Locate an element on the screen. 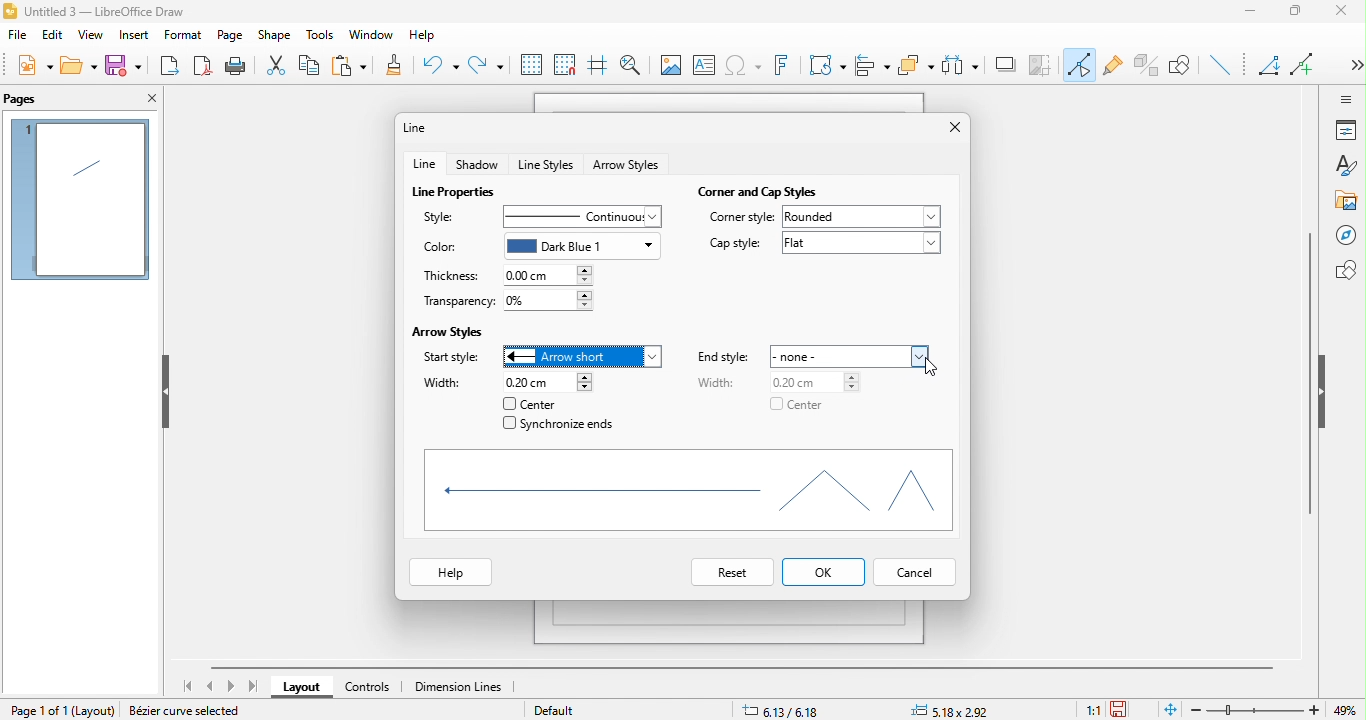  window is located at coordinates (368, 36).